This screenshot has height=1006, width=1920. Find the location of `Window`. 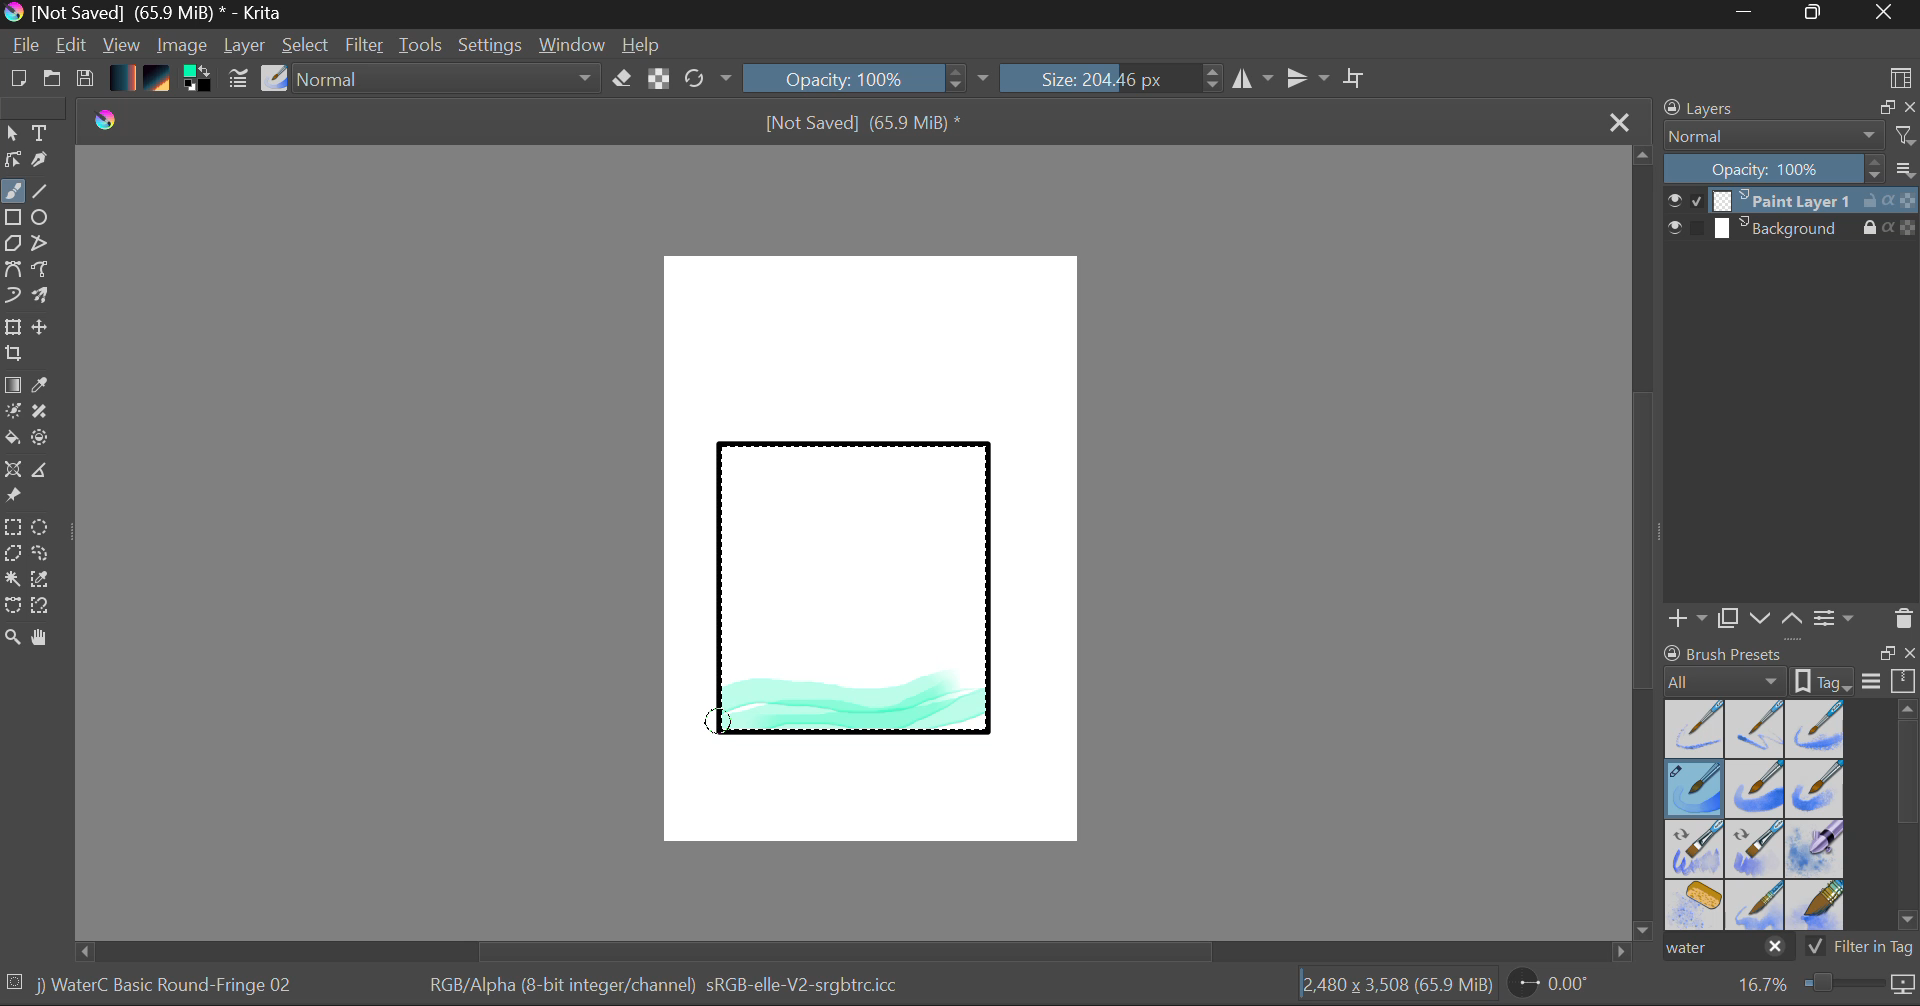

Window is located at coordinates (575, 45).